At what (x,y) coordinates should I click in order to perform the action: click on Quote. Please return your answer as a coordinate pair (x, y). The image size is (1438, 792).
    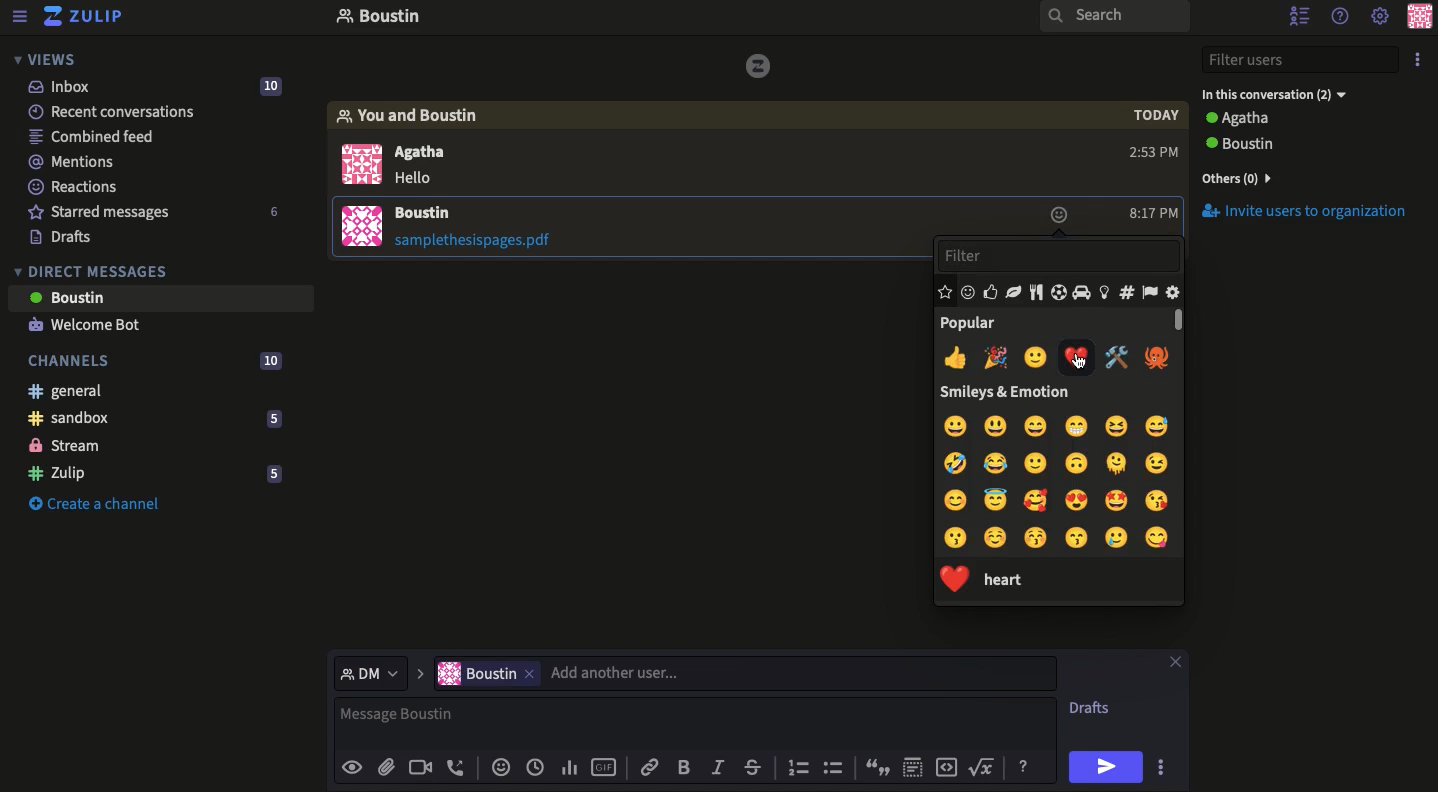
    Looking at the image, I should click on (877, 767).